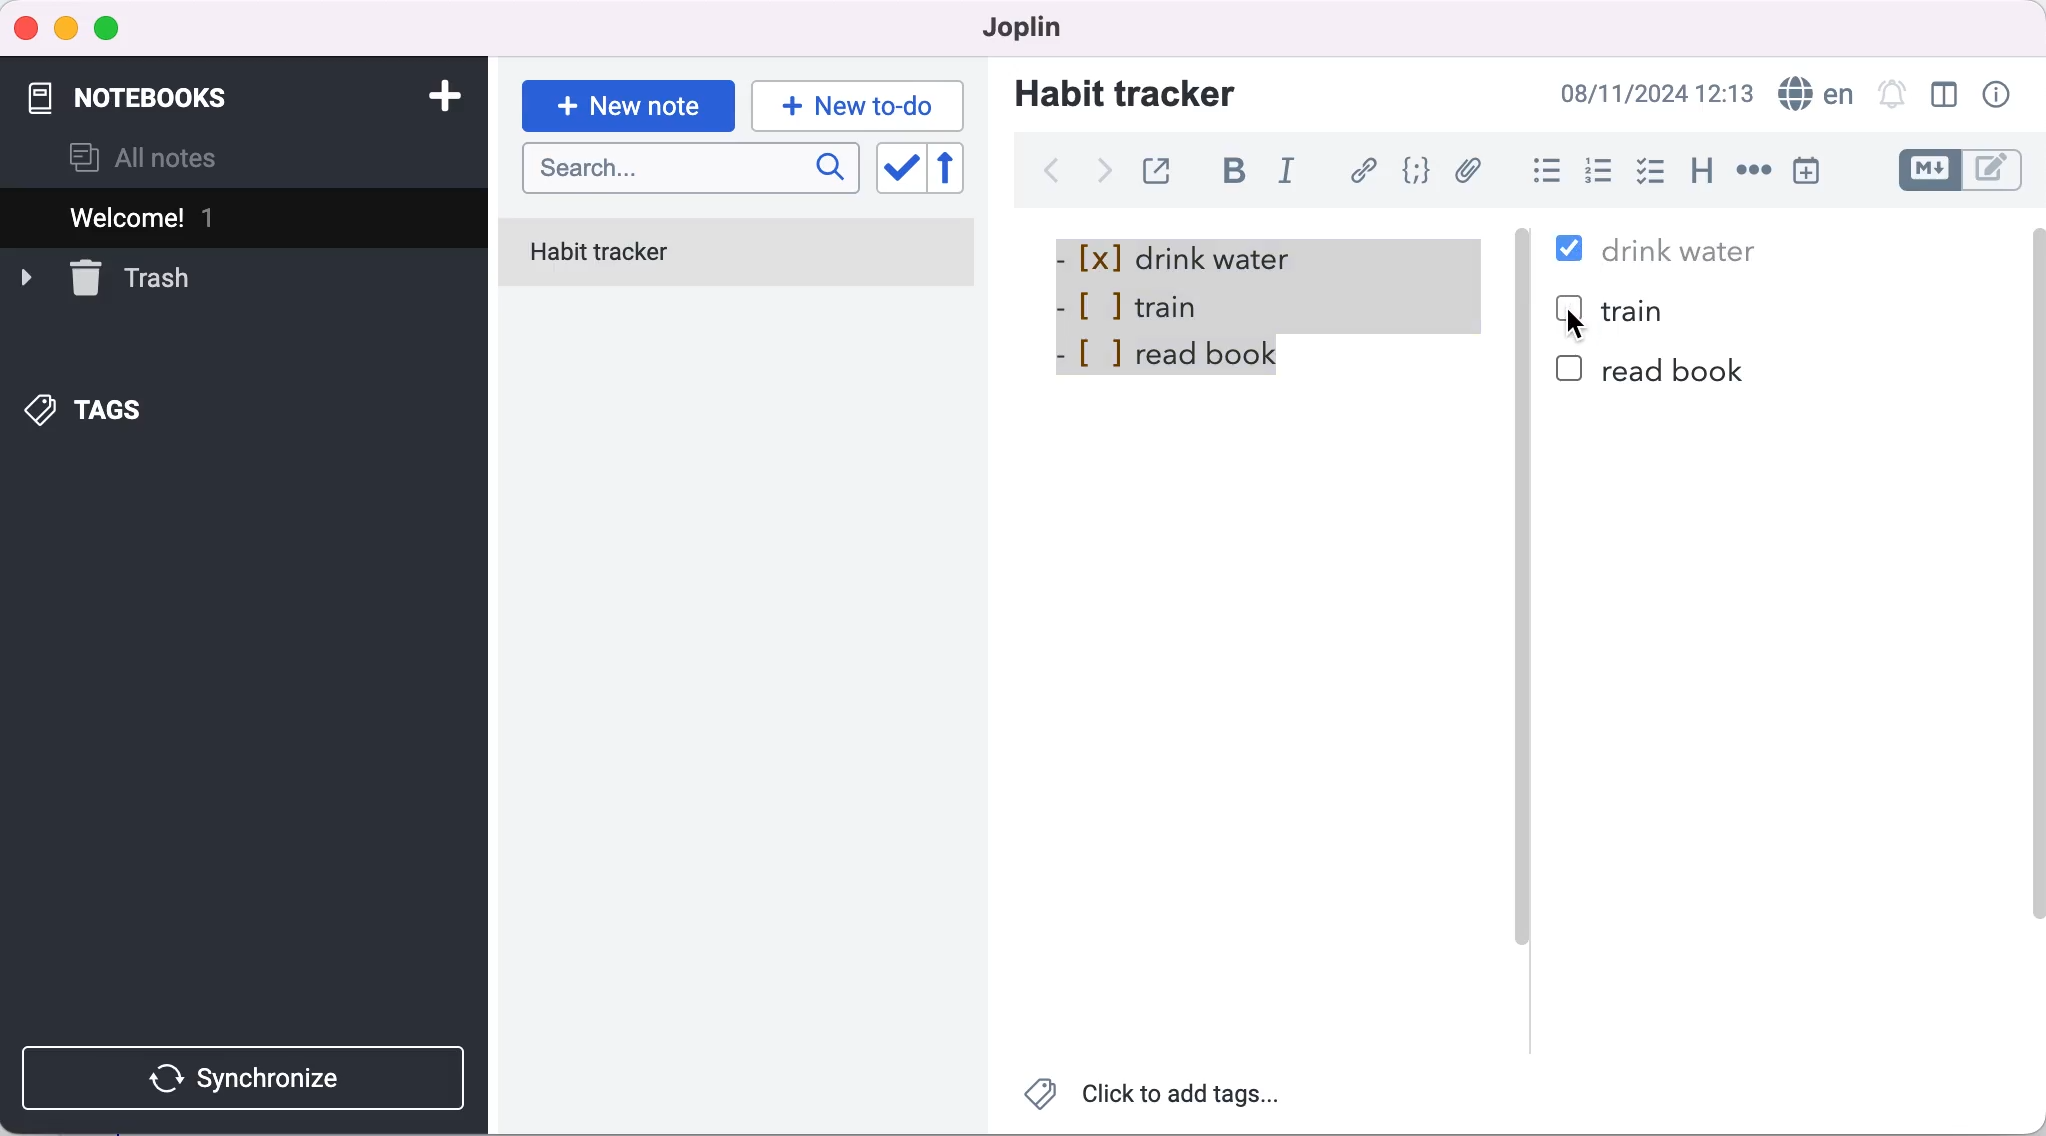 The image size is (2046, 1136). Describe the element at coordinates (111, 30) in the screenshot. I see `maximize` at that location.